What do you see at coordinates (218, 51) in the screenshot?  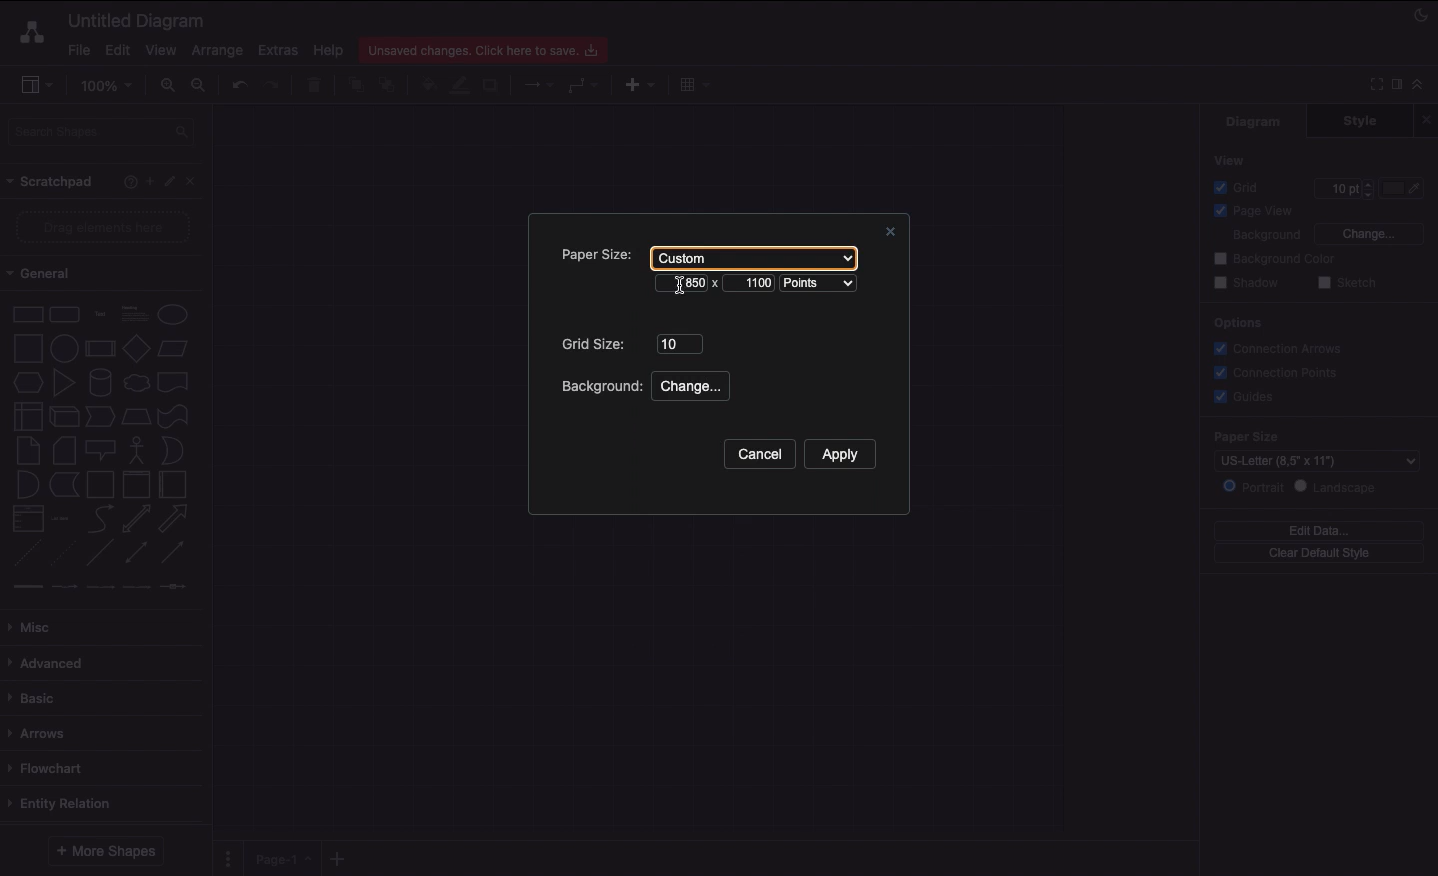 I see `Arrange` at bounding box center [218, 51].